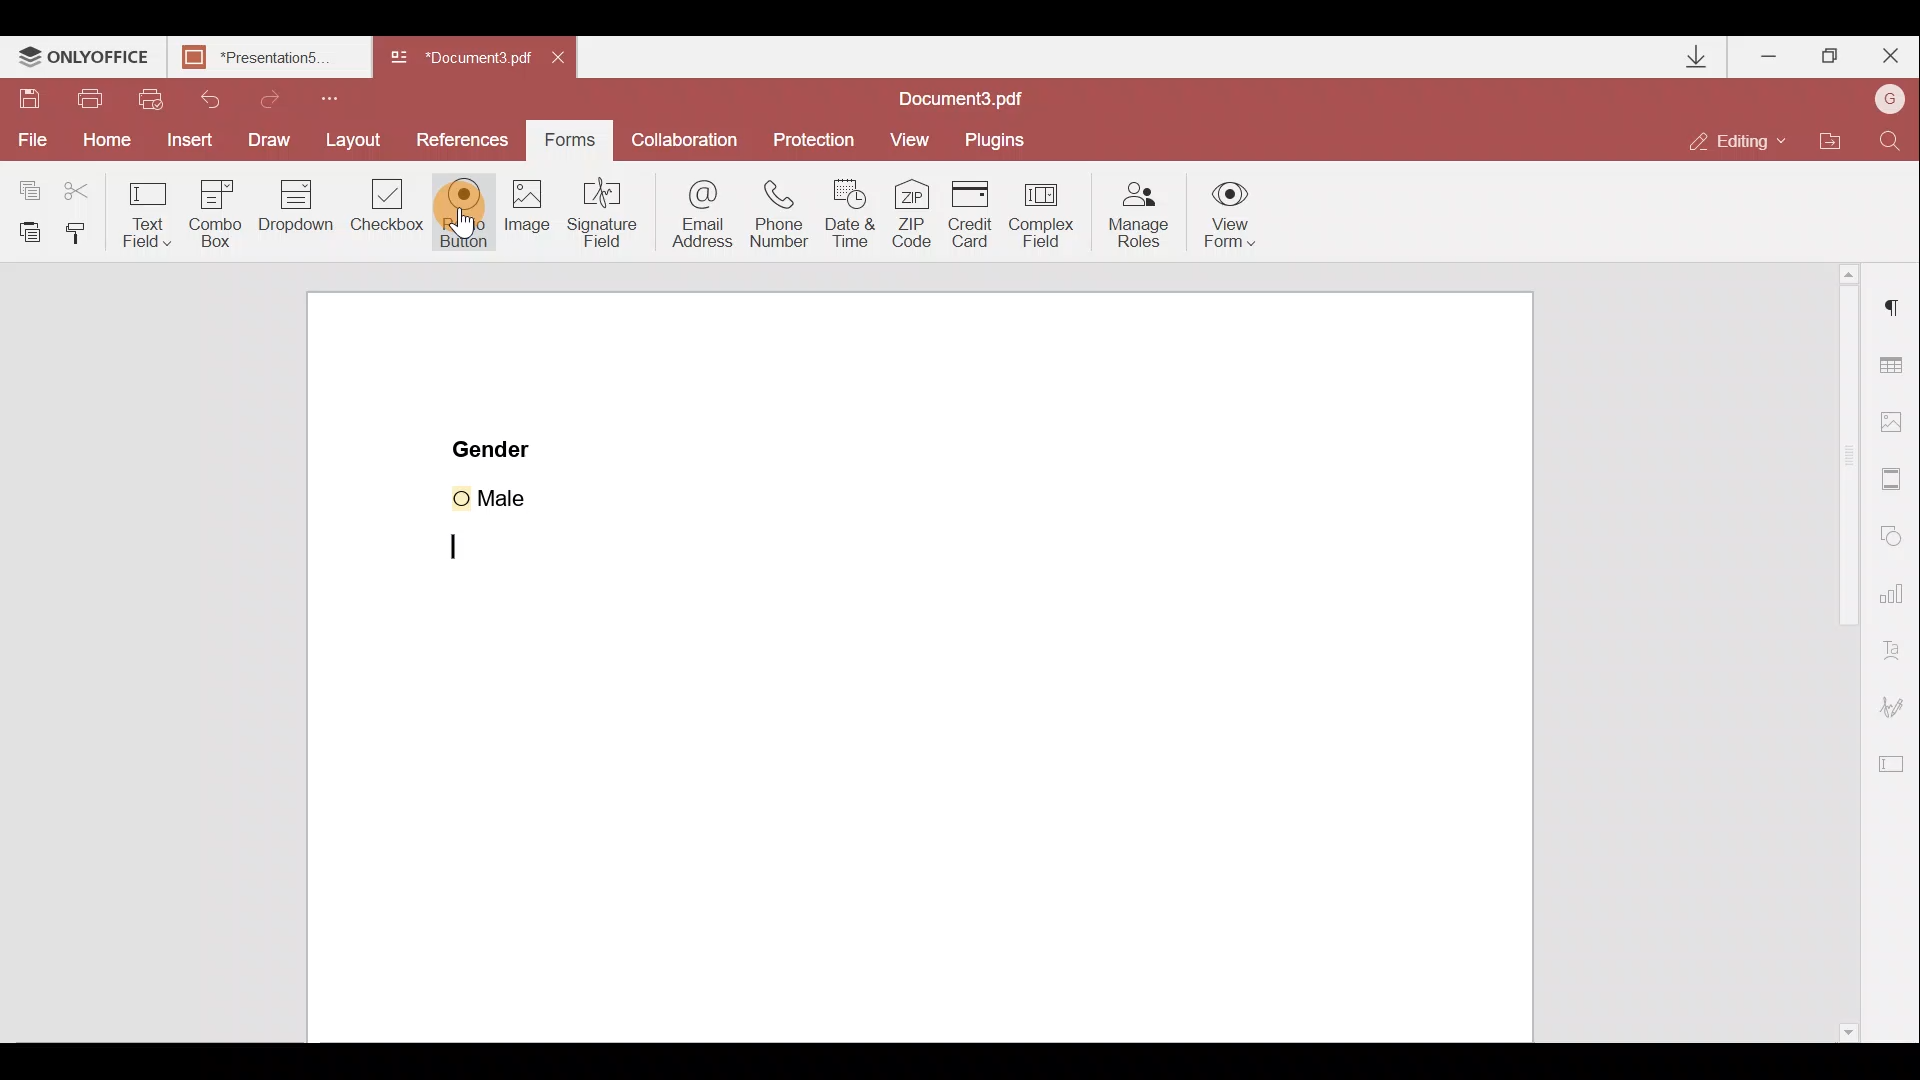 The width and height of the screenshot is (1920, 1080). I want to click on Complex field, so click(1048, 211).